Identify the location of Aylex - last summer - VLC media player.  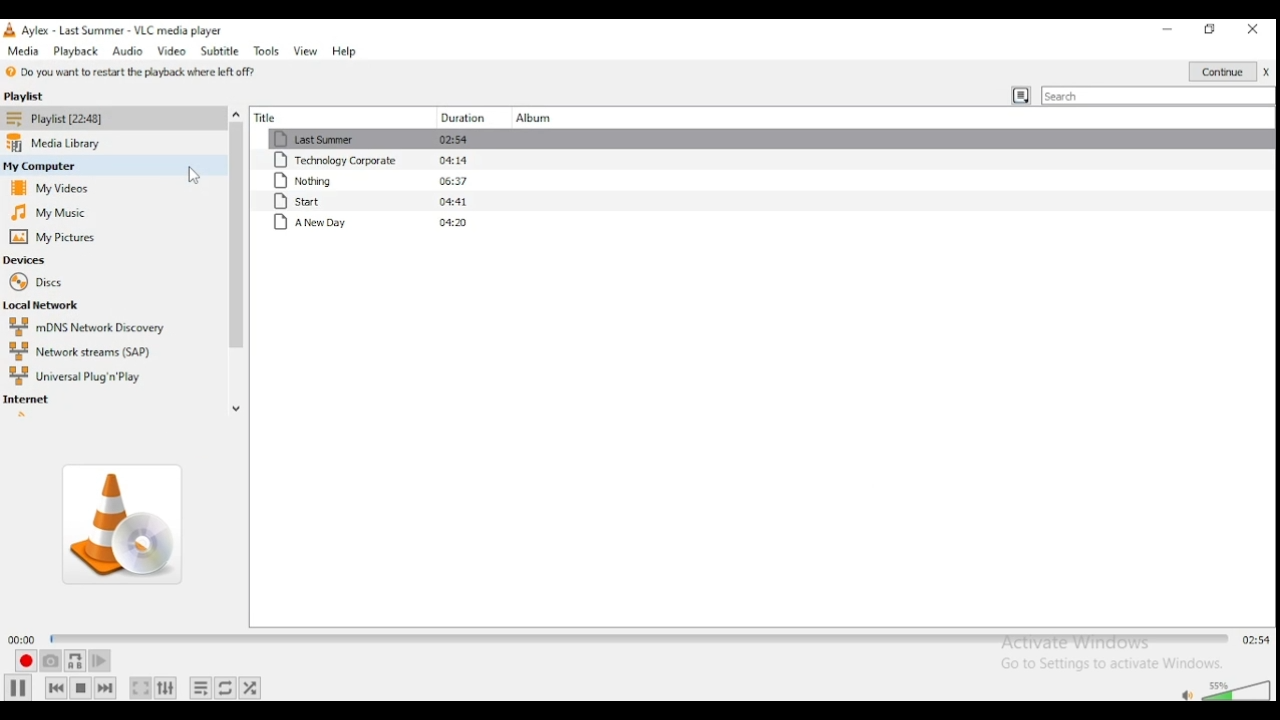
(127, 29).